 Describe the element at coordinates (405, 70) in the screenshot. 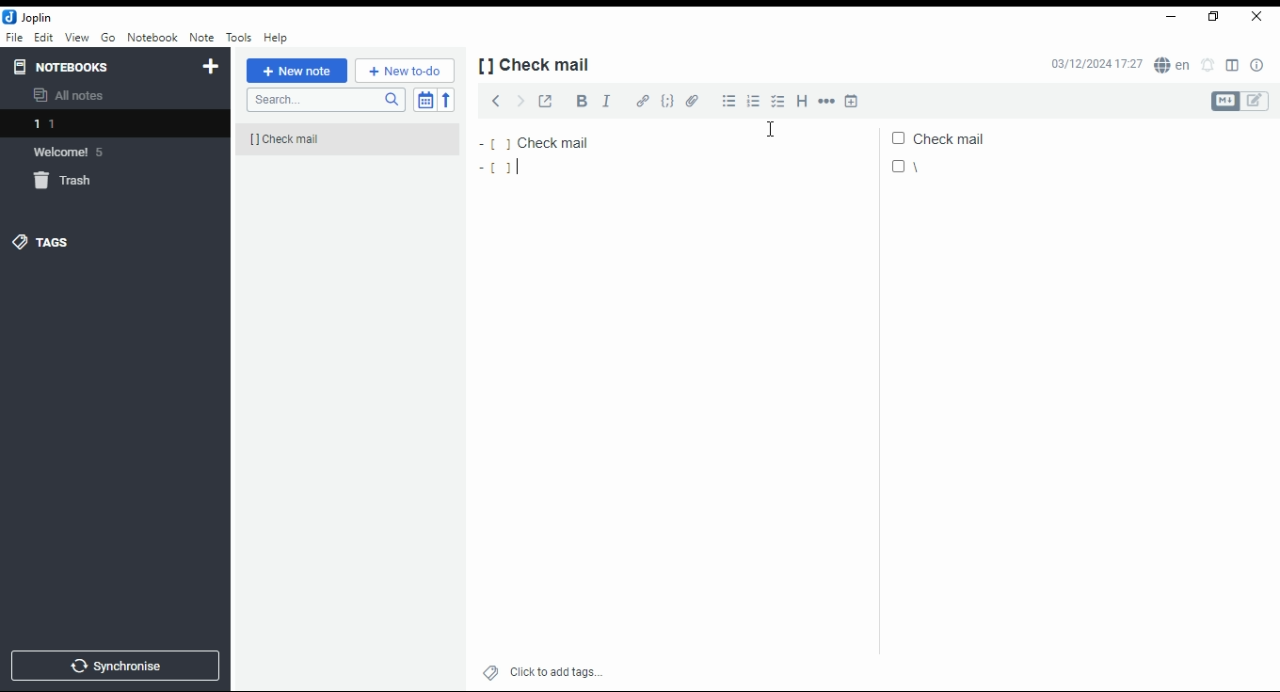

I see `New to-do` at that location.